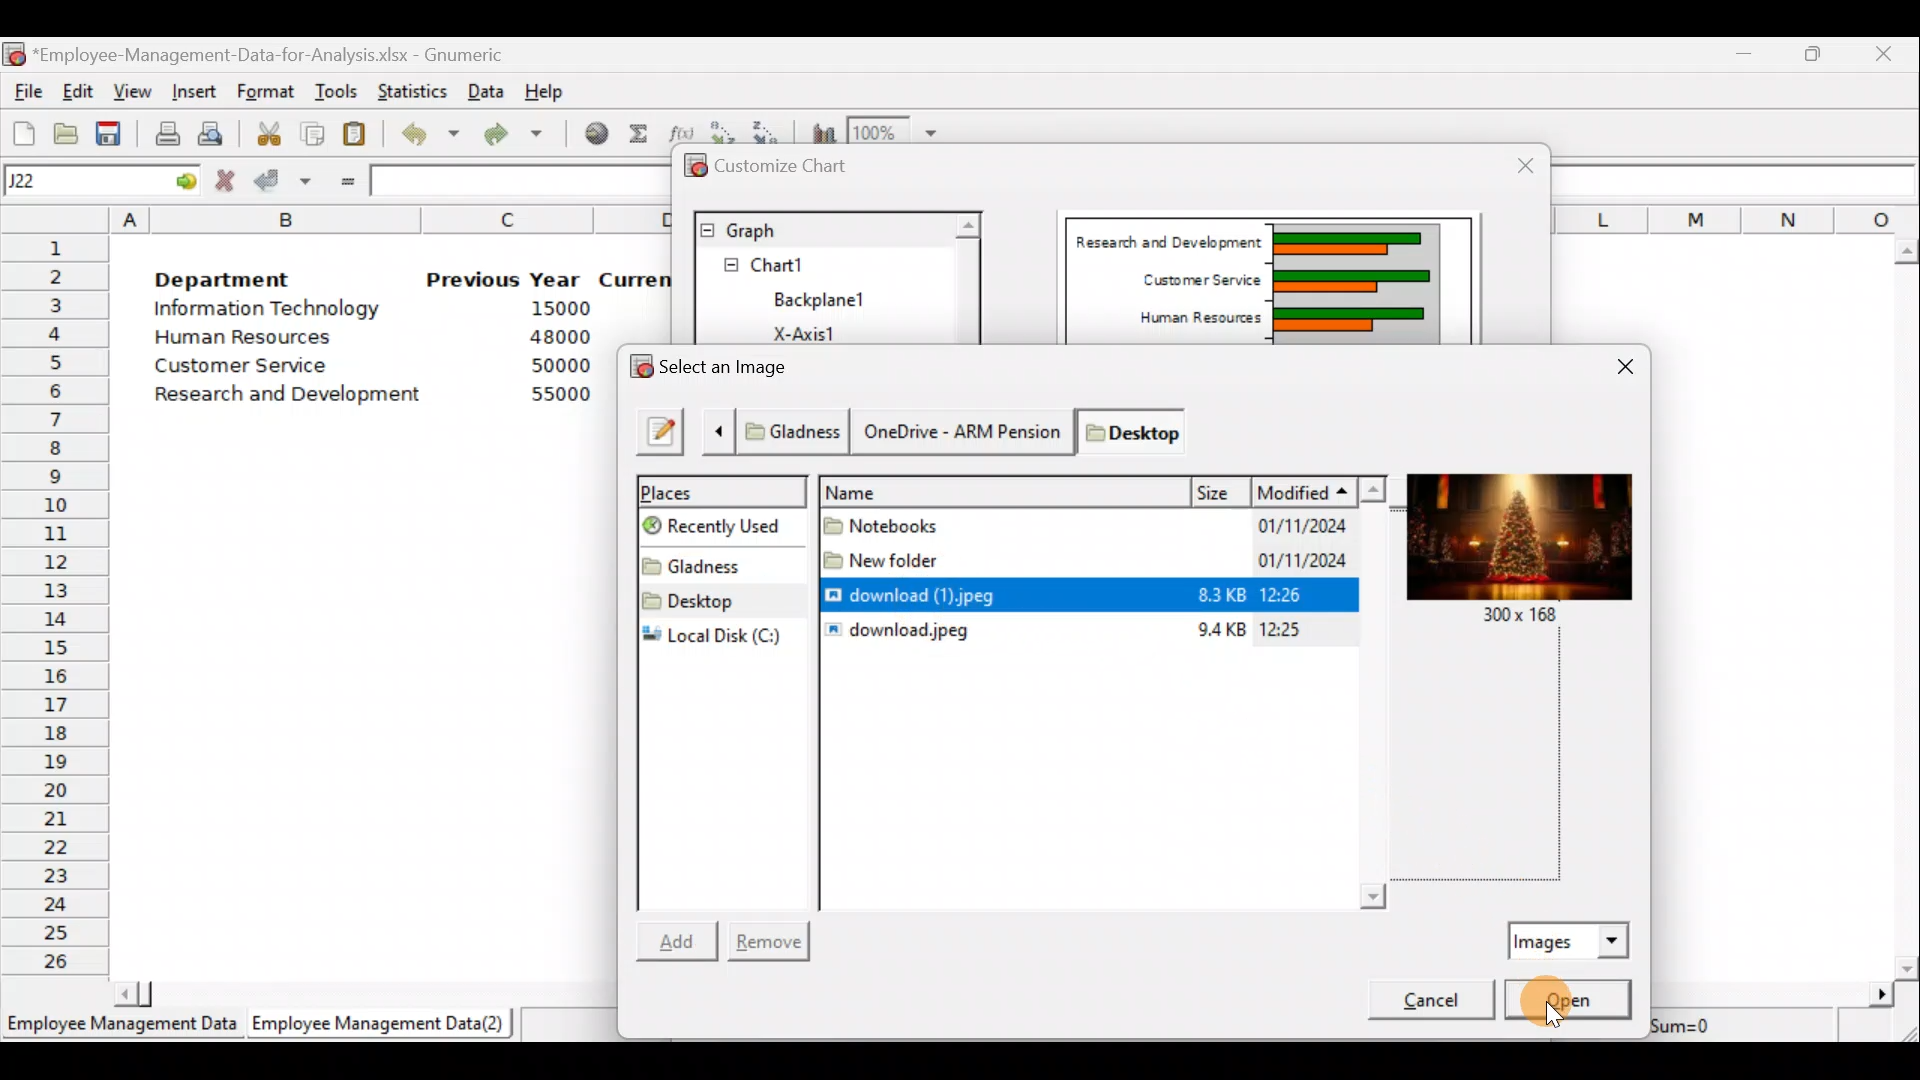 This screenshot has height=1080, width=1920. Describe the element at coordinates (382, 1024) in the screenshot. I see `Employee Management Data (2)` at that location.